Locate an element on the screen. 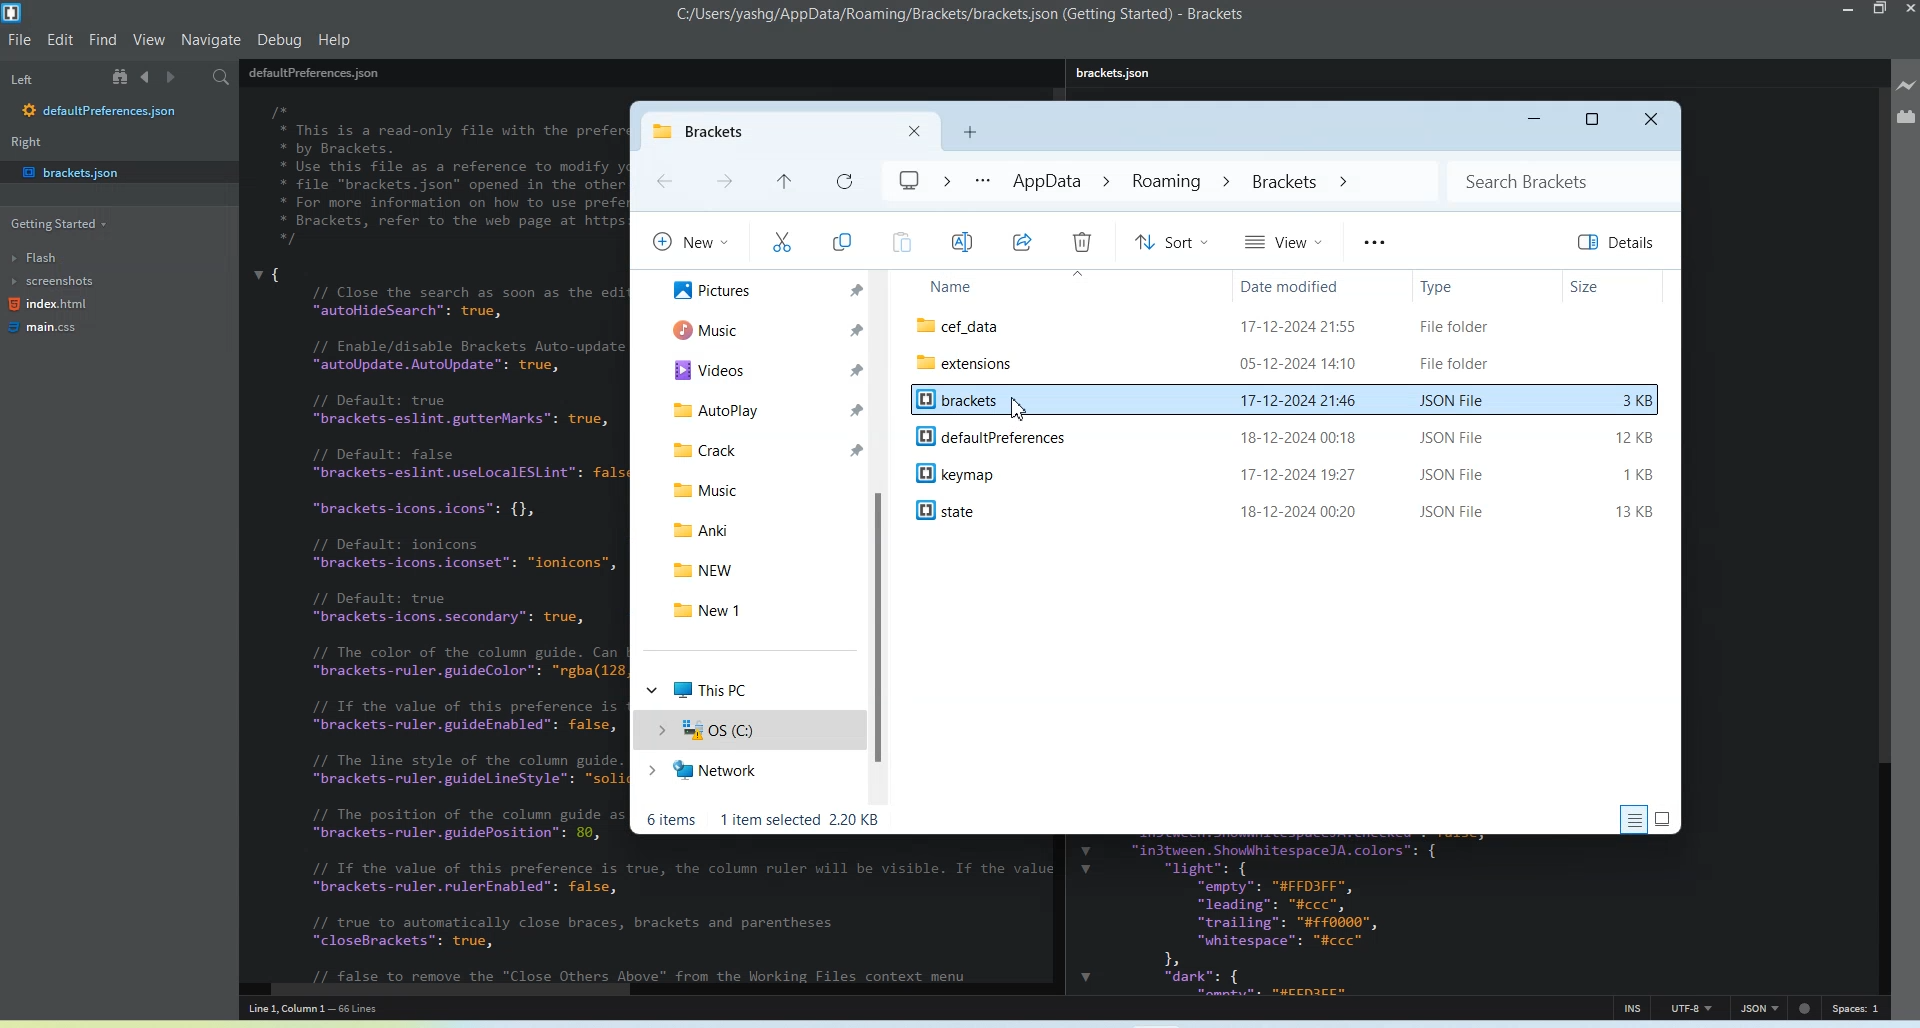  Left is located at coordinates (22, 79).